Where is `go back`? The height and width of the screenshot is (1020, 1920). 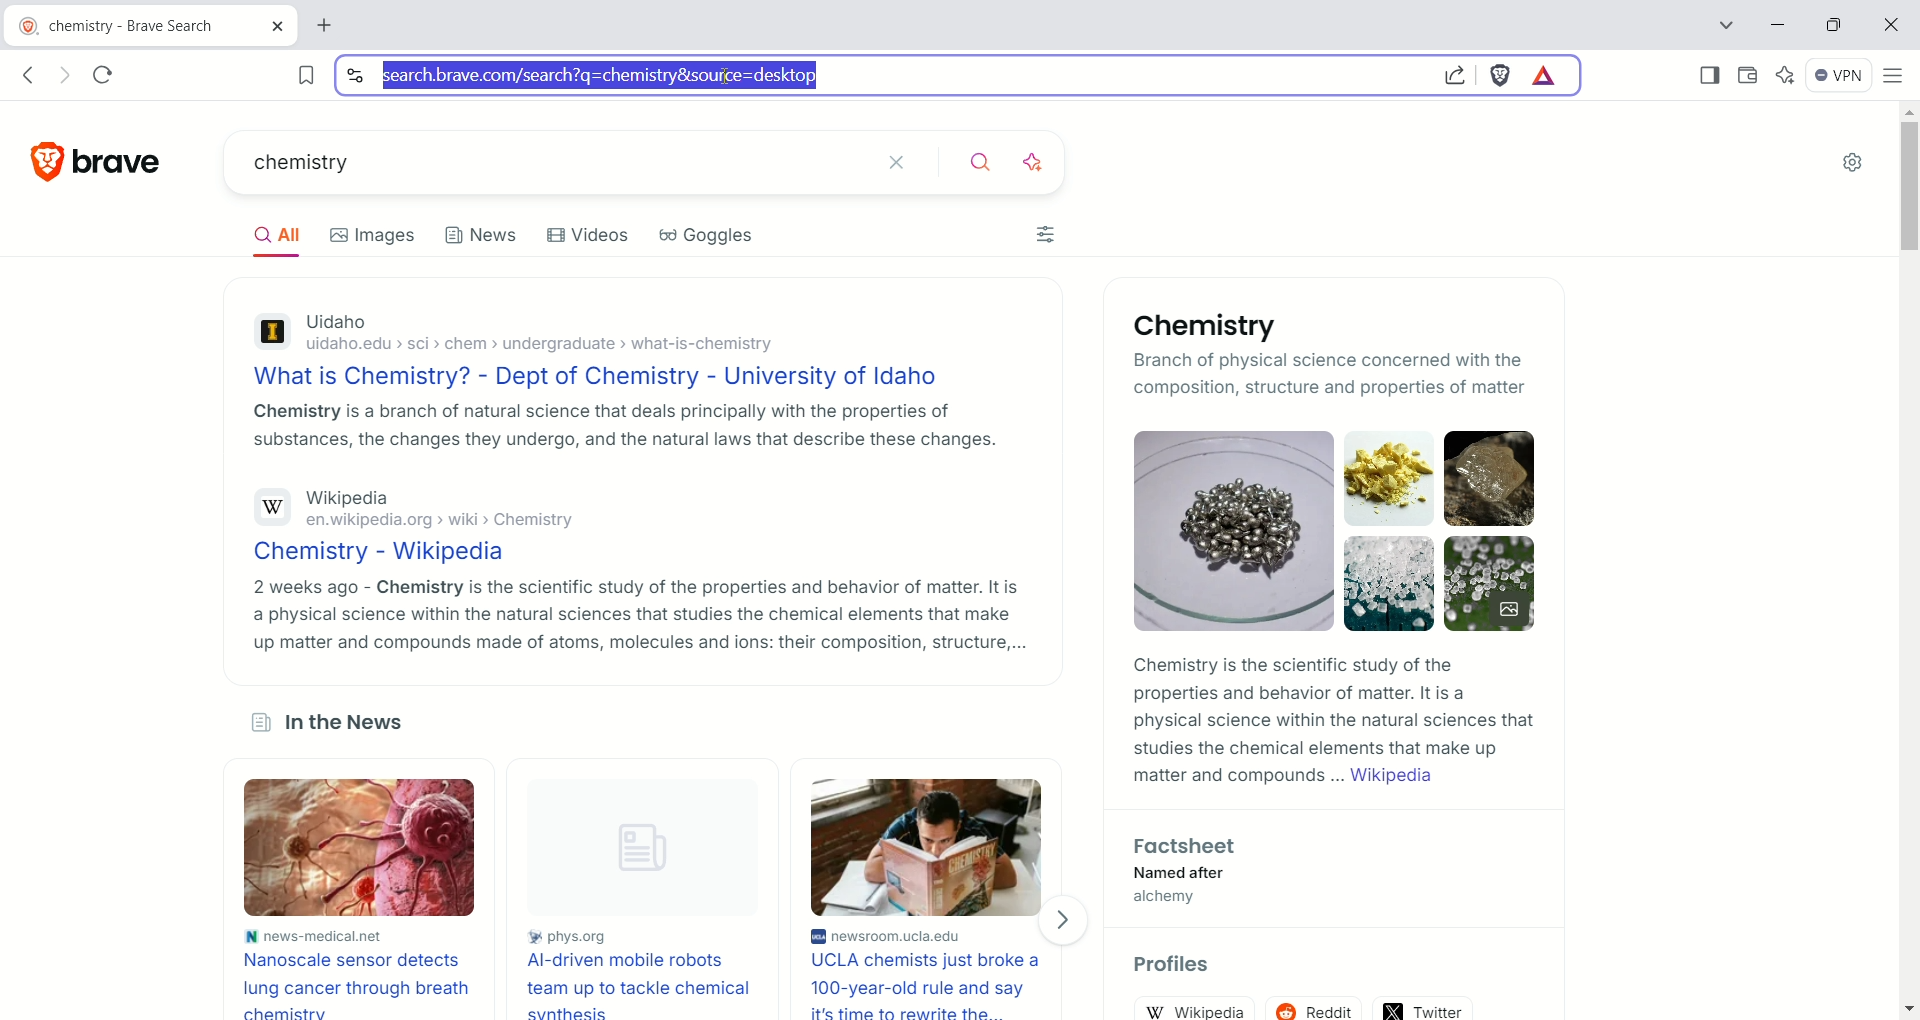
go back is located at coordinates (31, 74).